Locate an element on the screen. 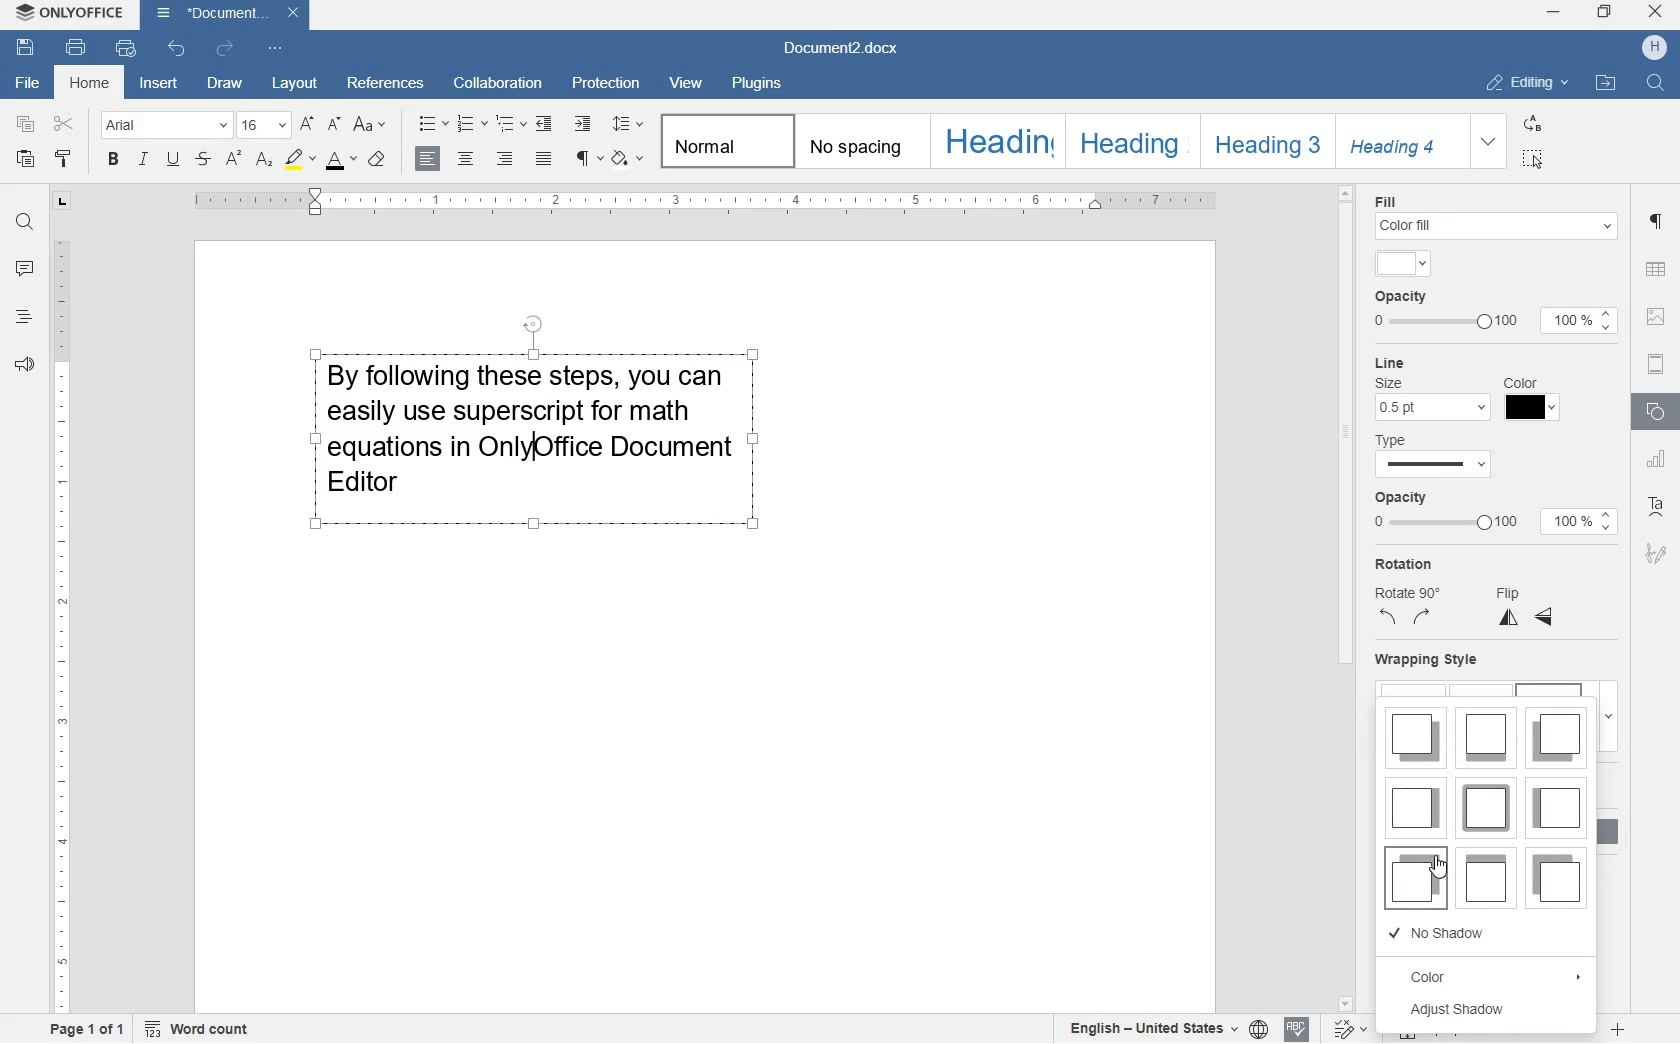 The height and width of the screenshot is (1044, 1680). Word count is located at coordinates (196, 1029).